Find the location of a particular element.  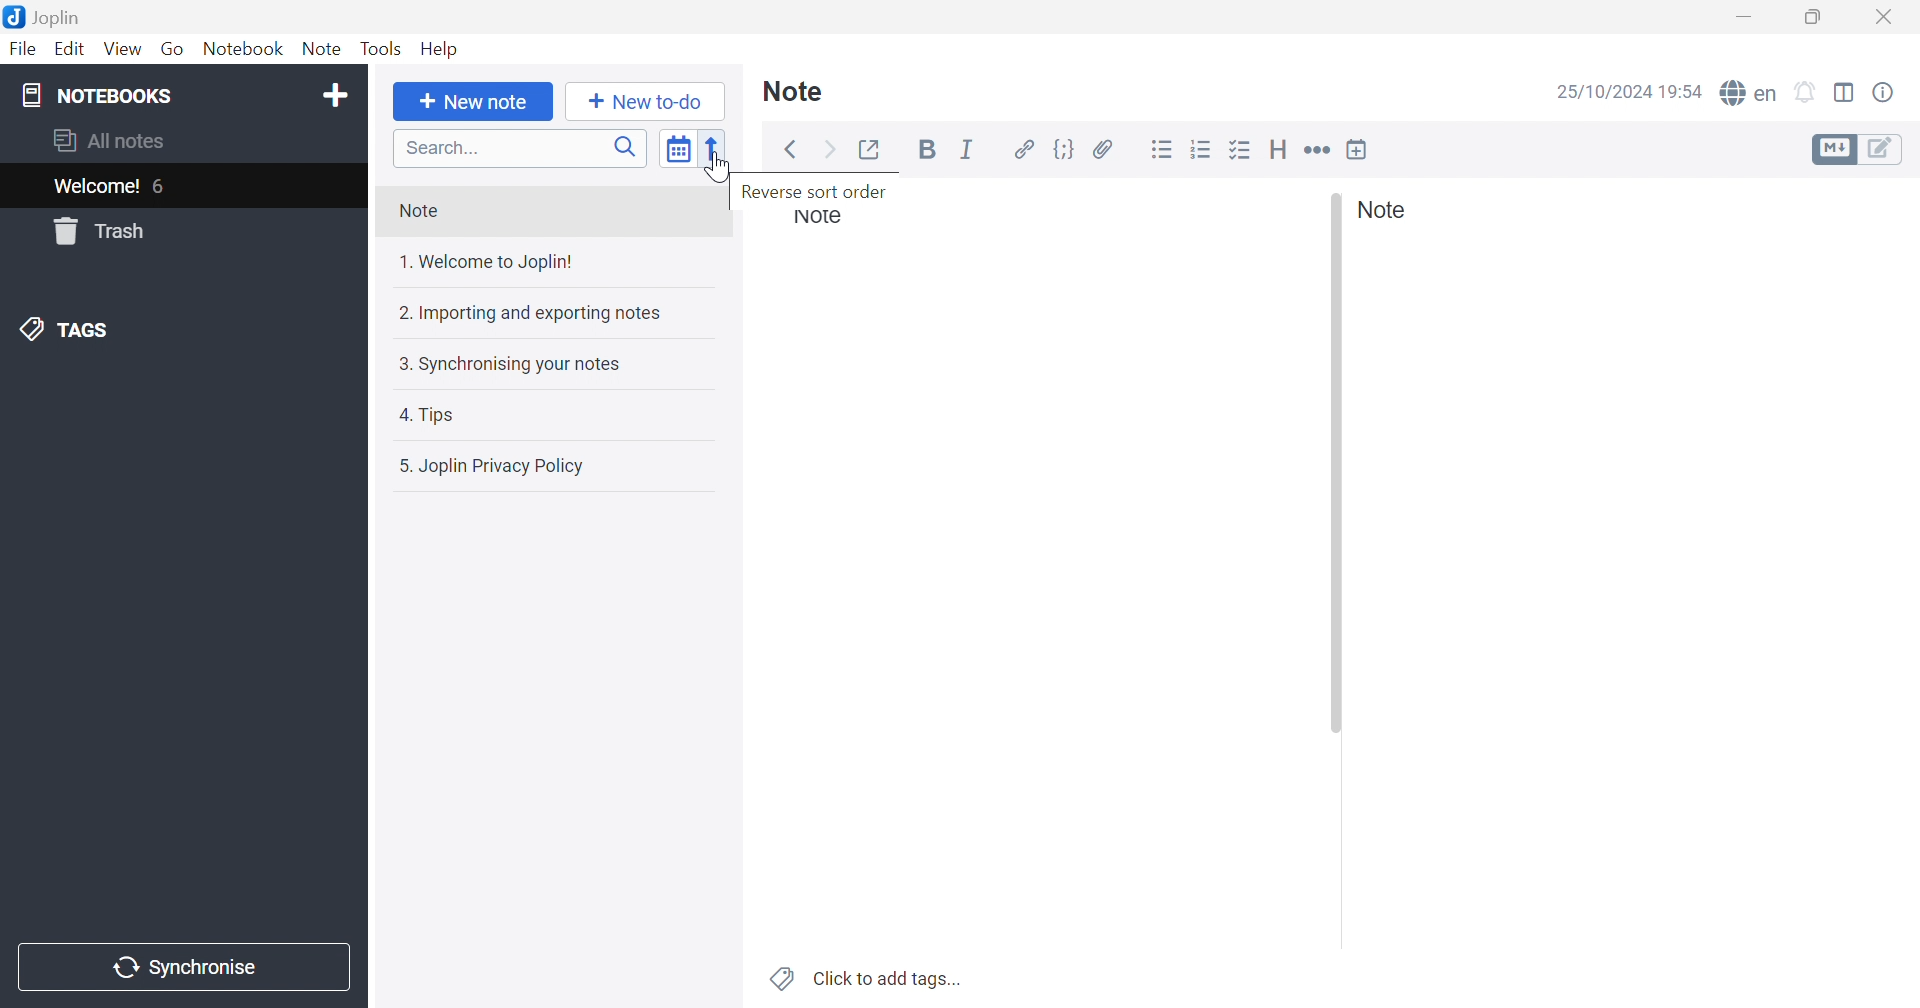

Tags is located at coordinates (781, 977).